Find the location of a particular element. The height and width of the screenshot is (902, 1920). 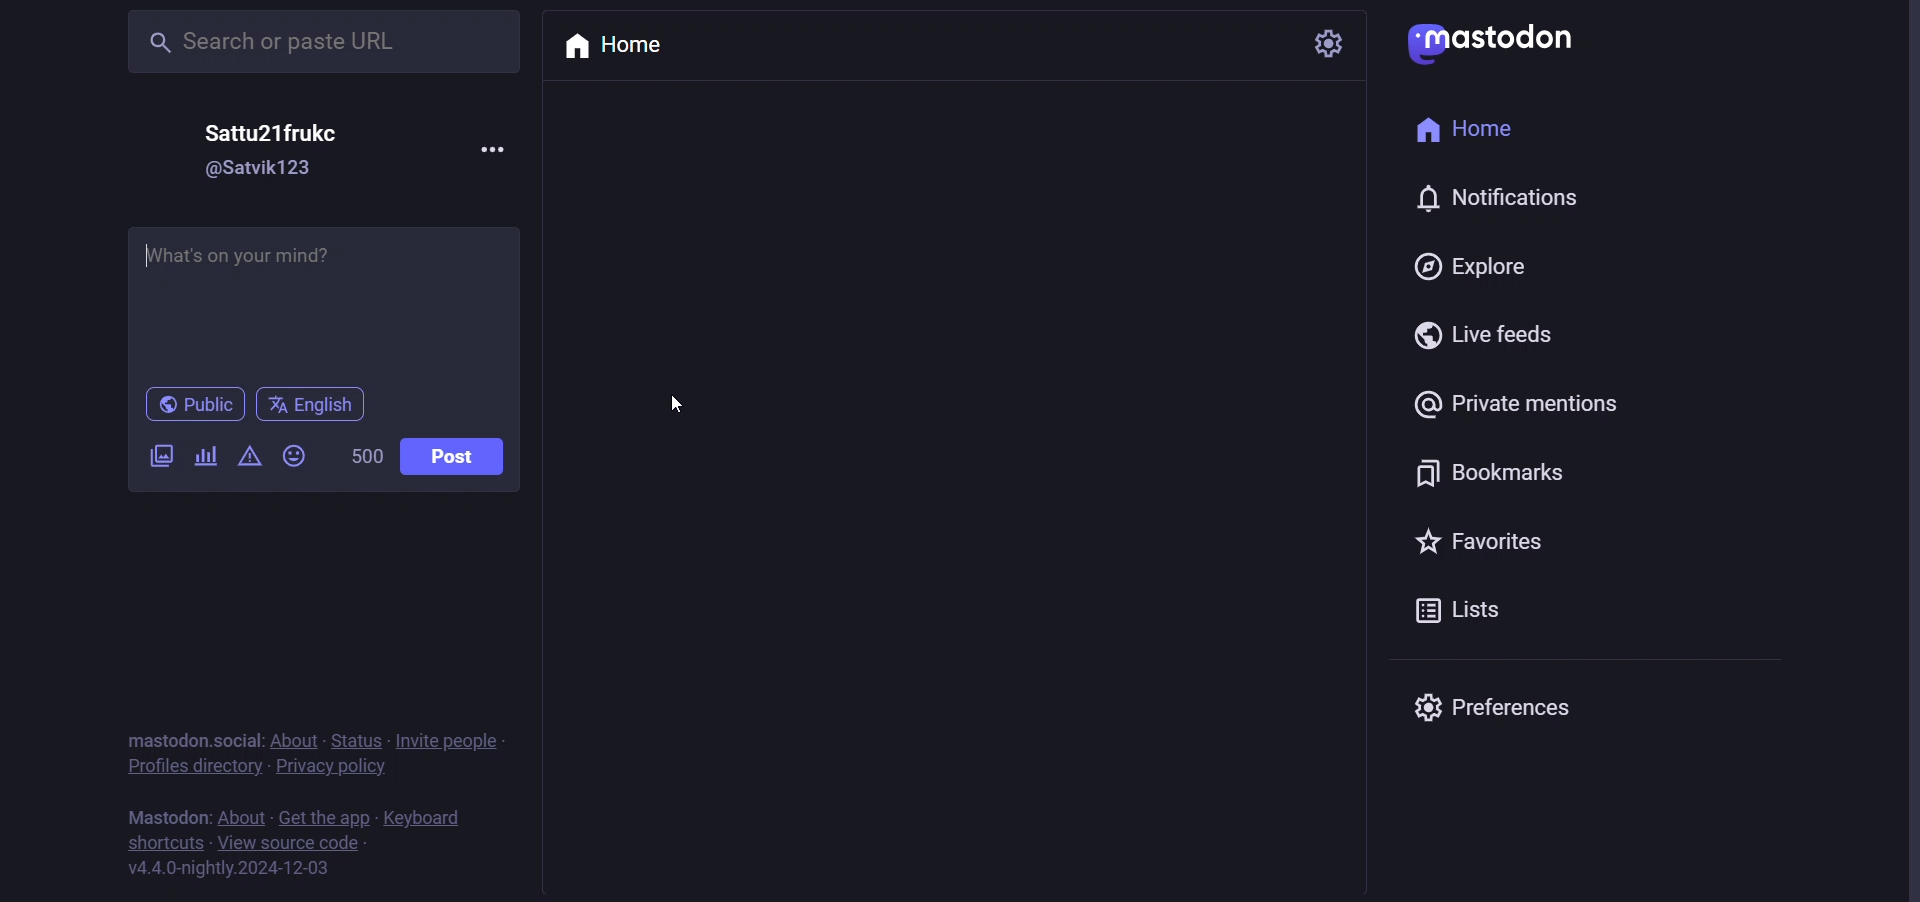

emoji is located at coordinates (294, 458).